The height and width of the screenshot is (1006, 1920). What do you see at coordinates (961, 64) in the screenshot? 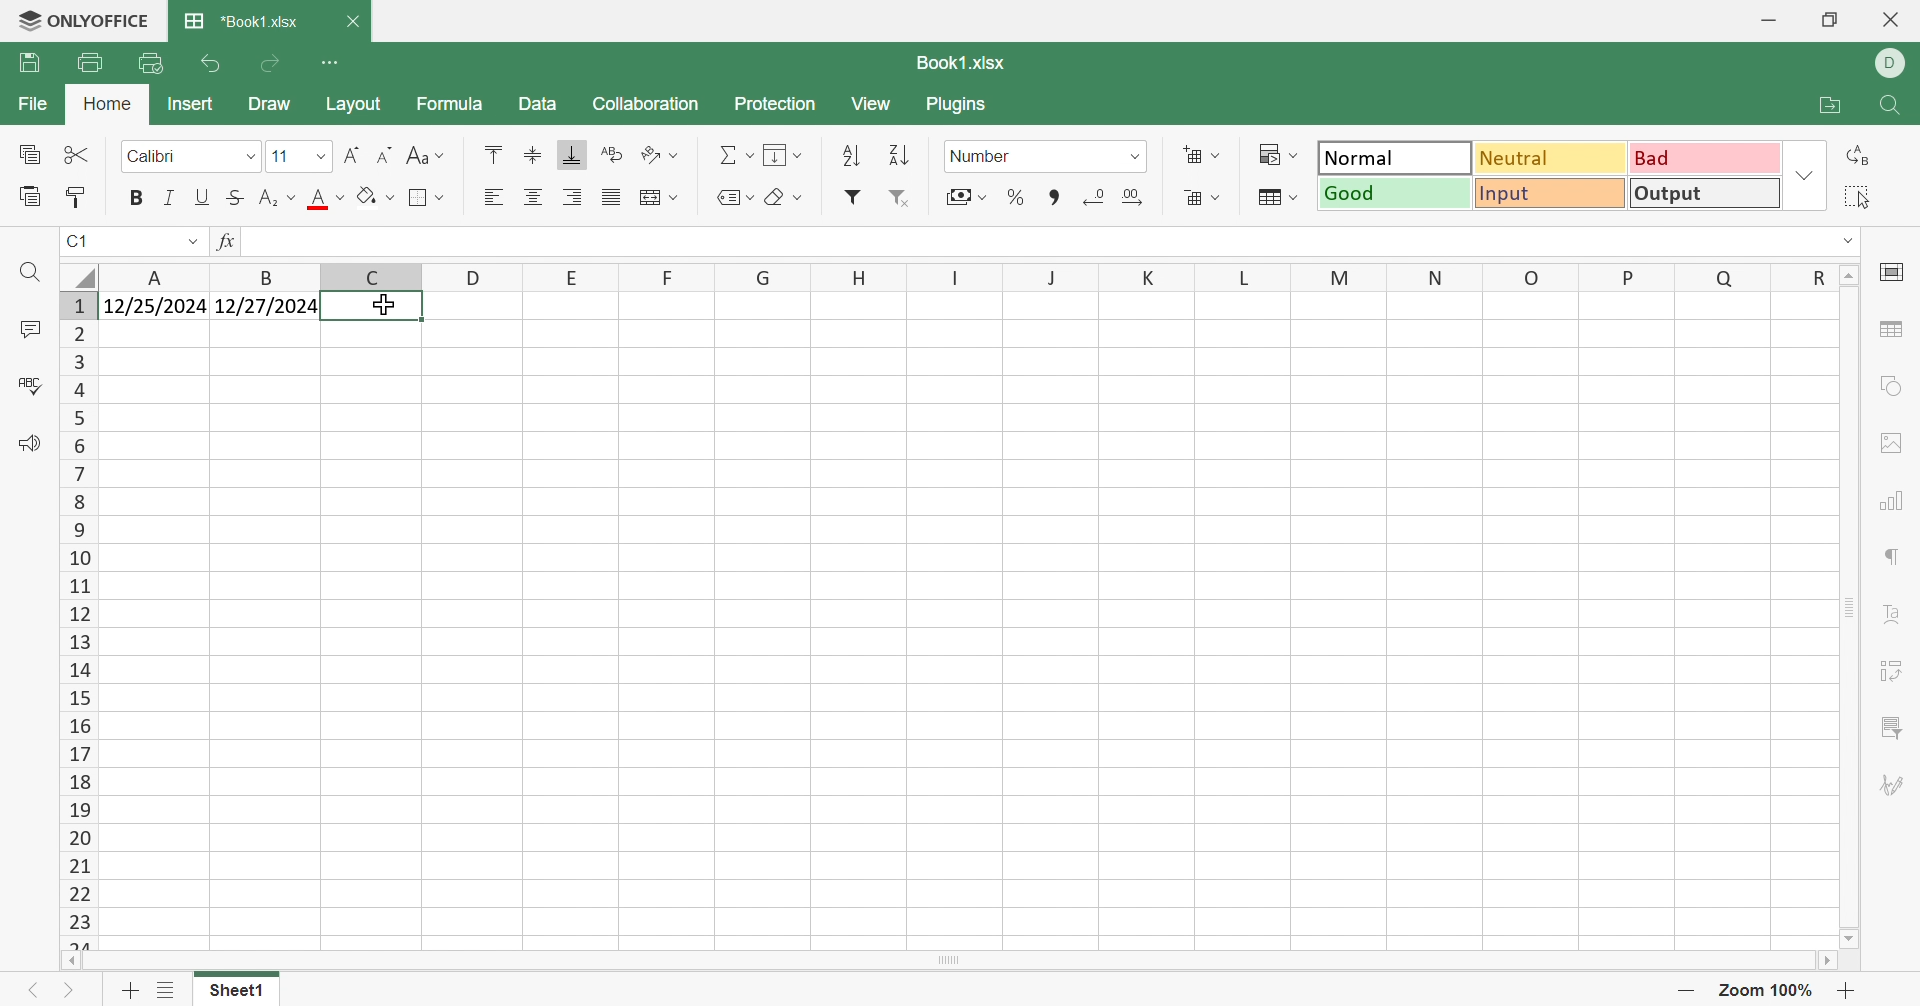
I see `Book1.xlsx` at bounding box center [961, 64].